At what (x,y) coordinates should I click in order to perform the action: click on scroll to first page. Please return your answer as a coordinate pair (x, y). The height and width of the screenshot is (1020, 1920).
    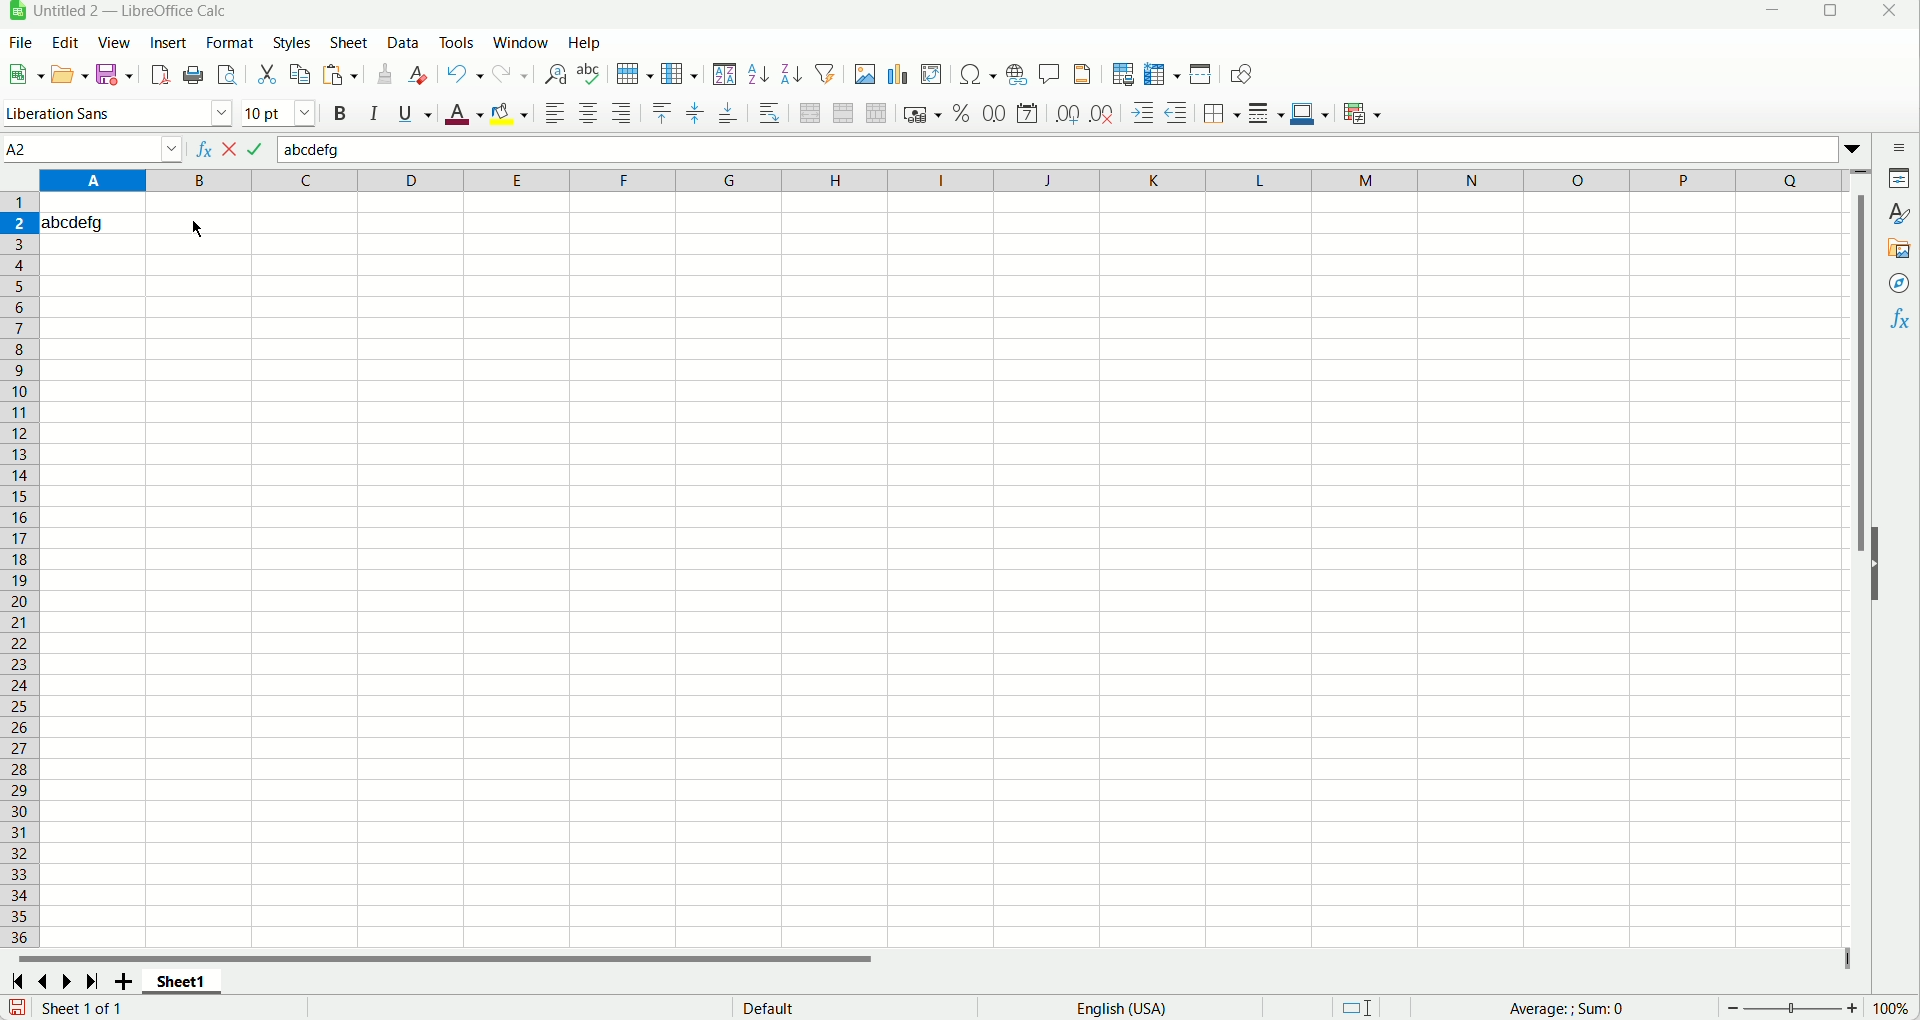
    Looking at the image, I should click on (17, 981).